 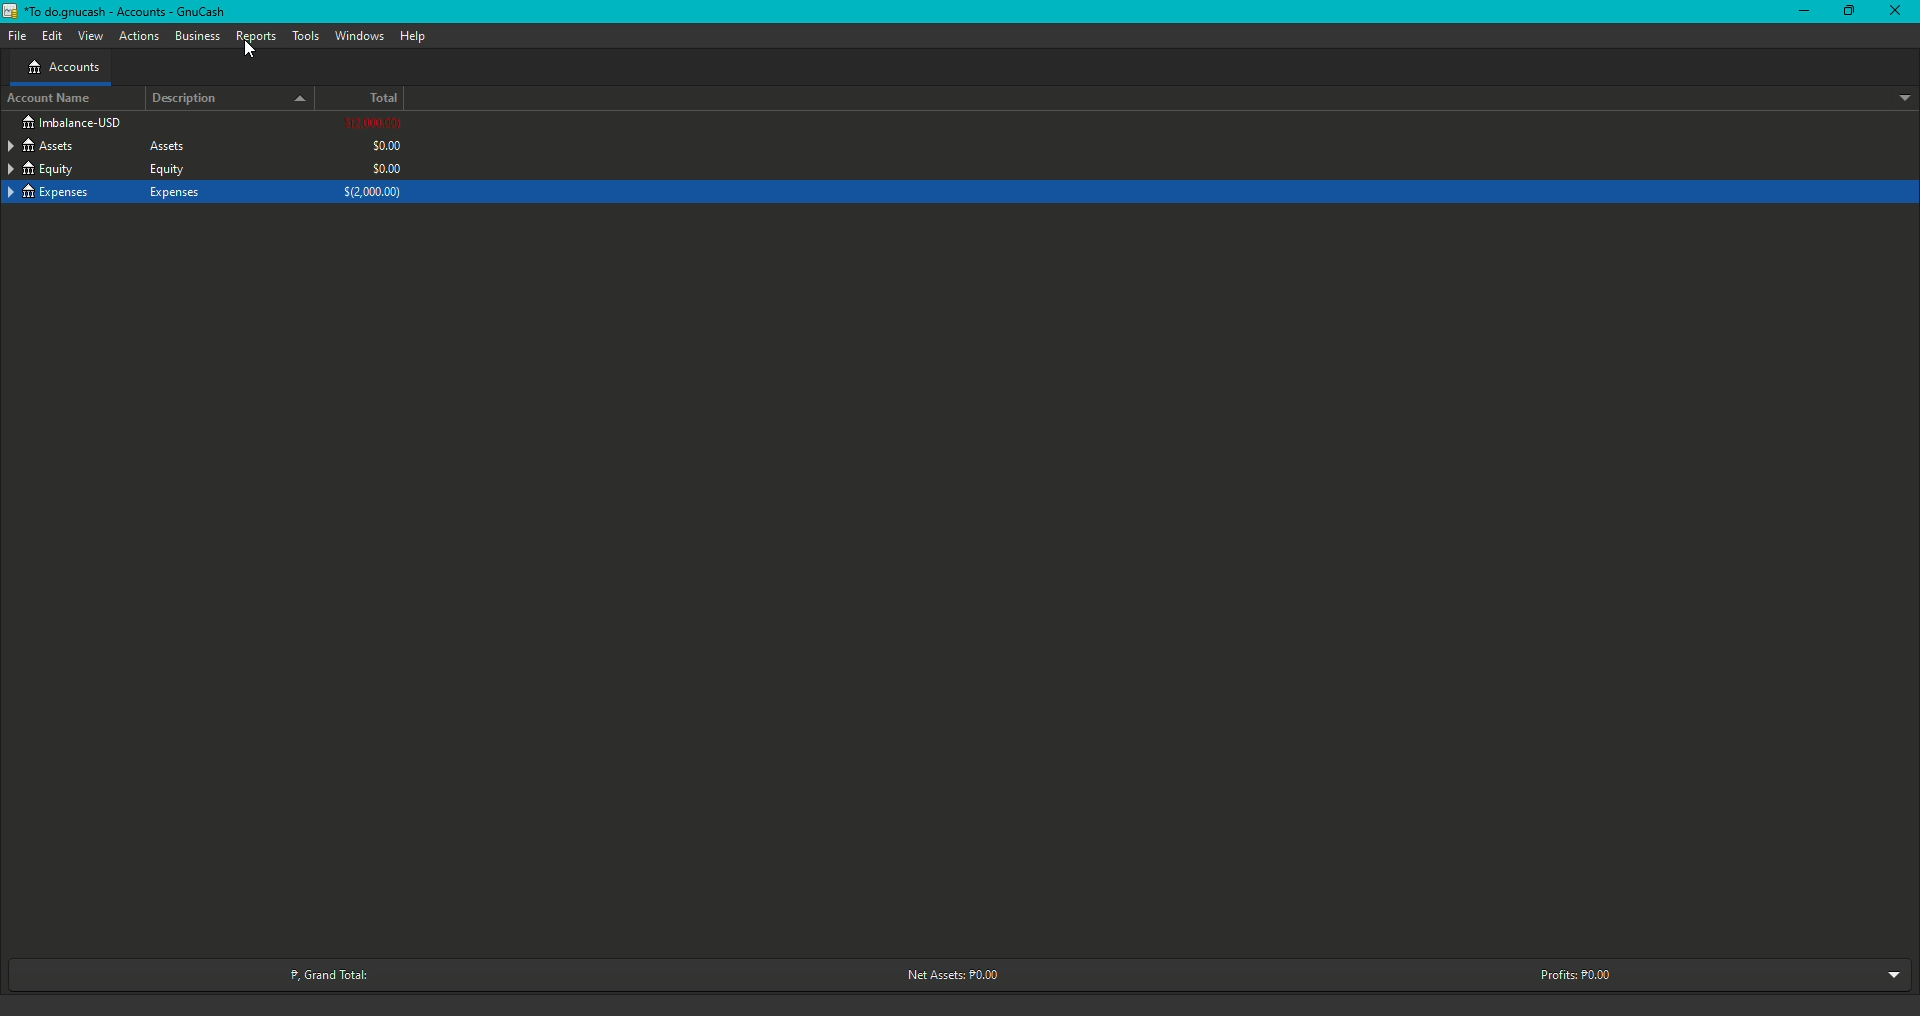 I want to click on Edit, so click(x=50, y=34).